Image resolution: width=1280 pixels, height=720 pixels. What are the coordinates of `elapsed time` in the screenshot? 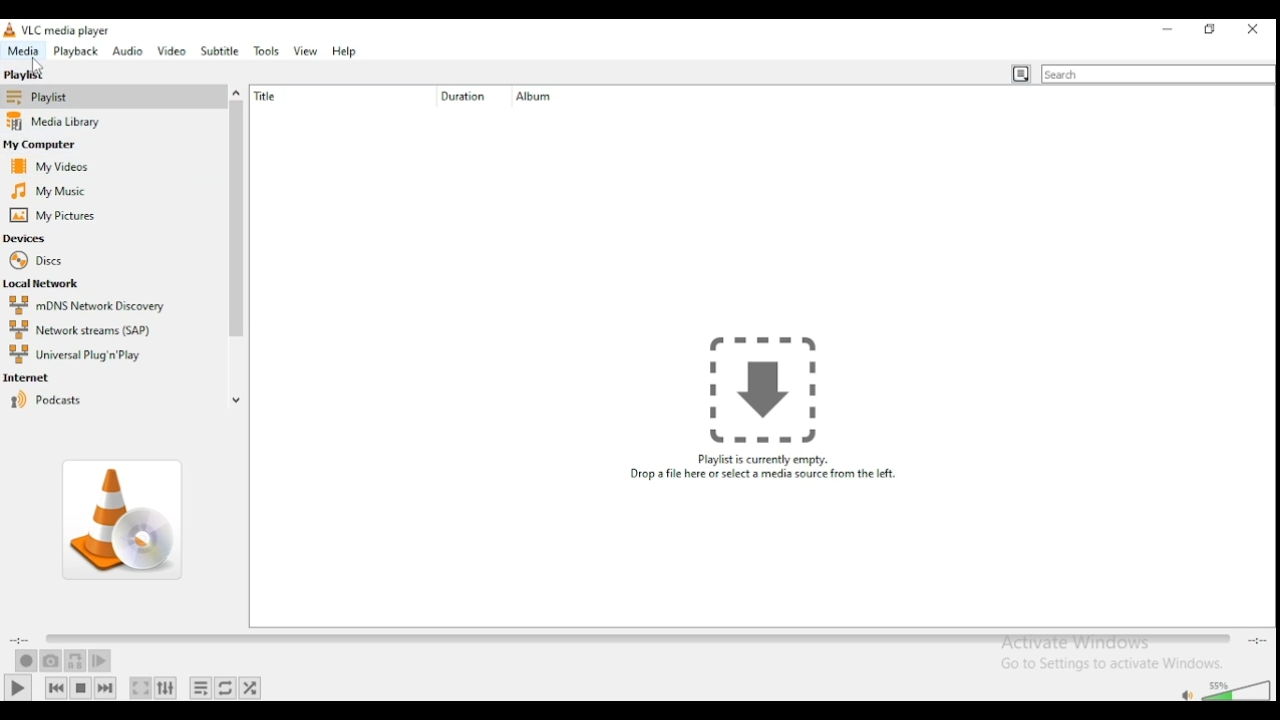 It's located at (19, 638).